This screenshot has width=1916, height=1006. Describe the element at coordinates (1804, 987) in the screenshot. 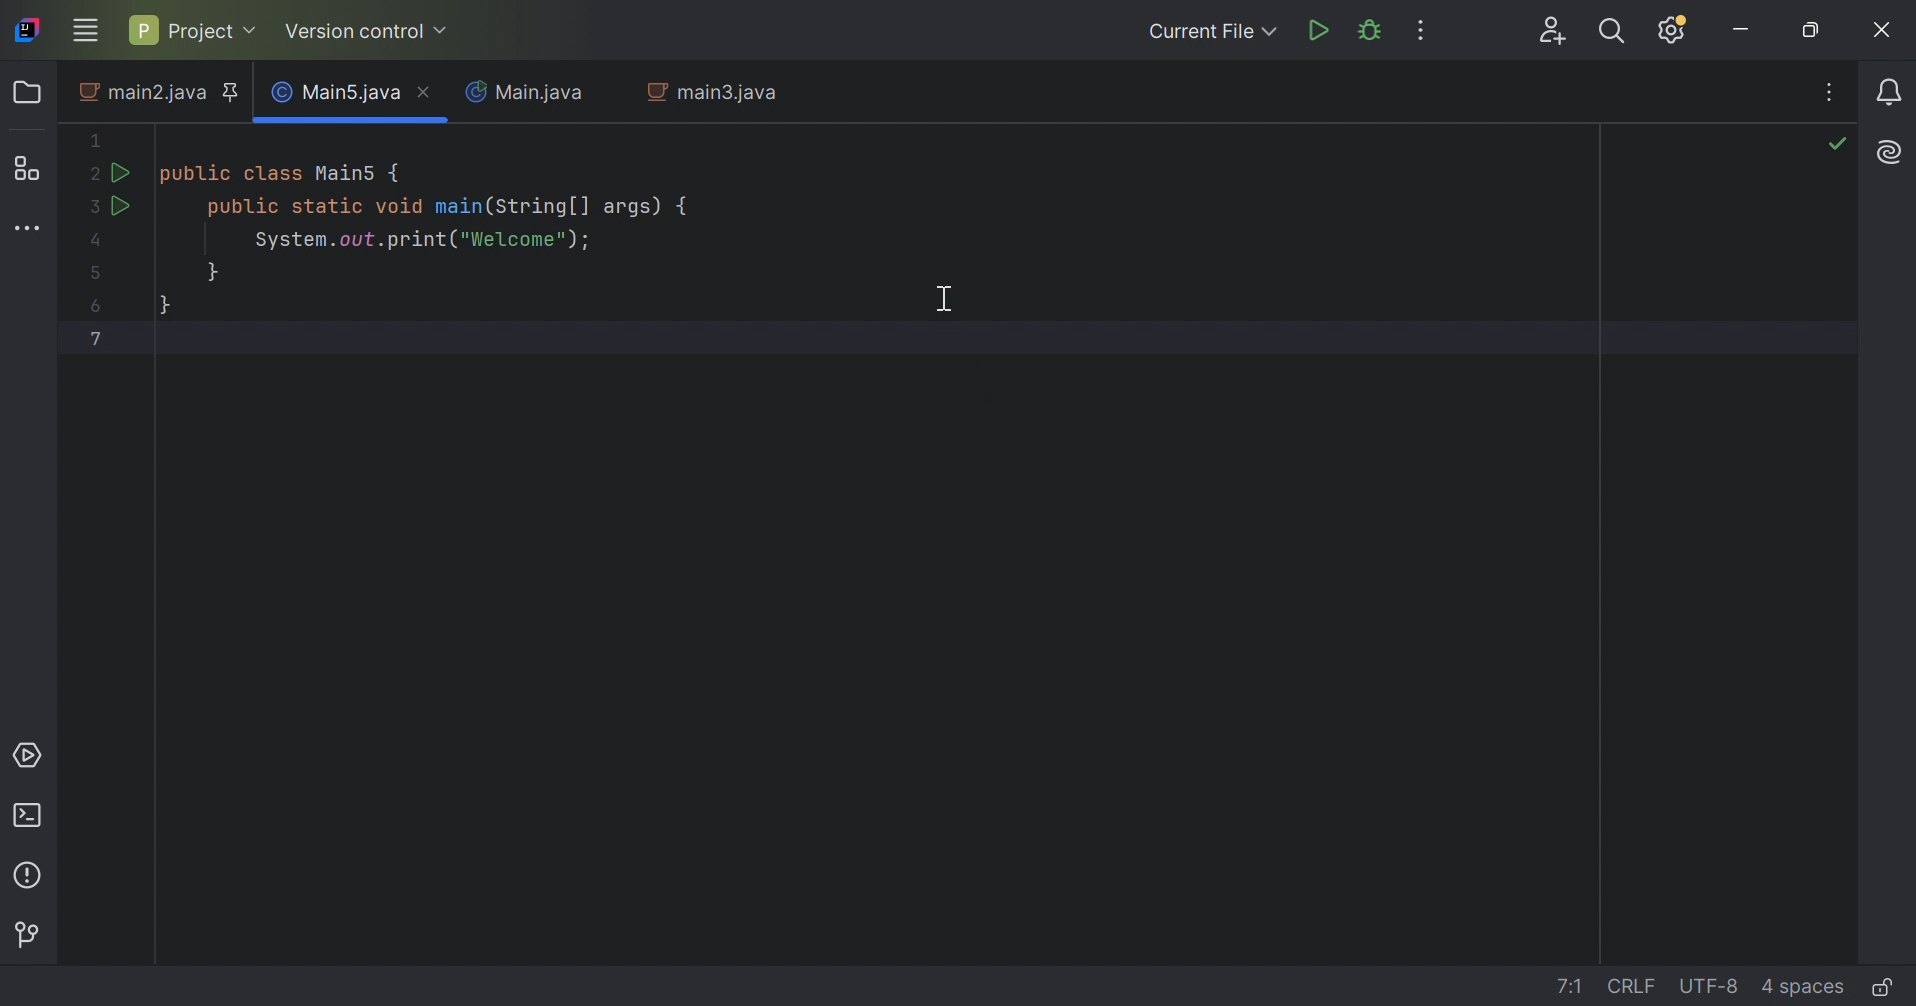

I see `indent: 4 spaces` at that location.